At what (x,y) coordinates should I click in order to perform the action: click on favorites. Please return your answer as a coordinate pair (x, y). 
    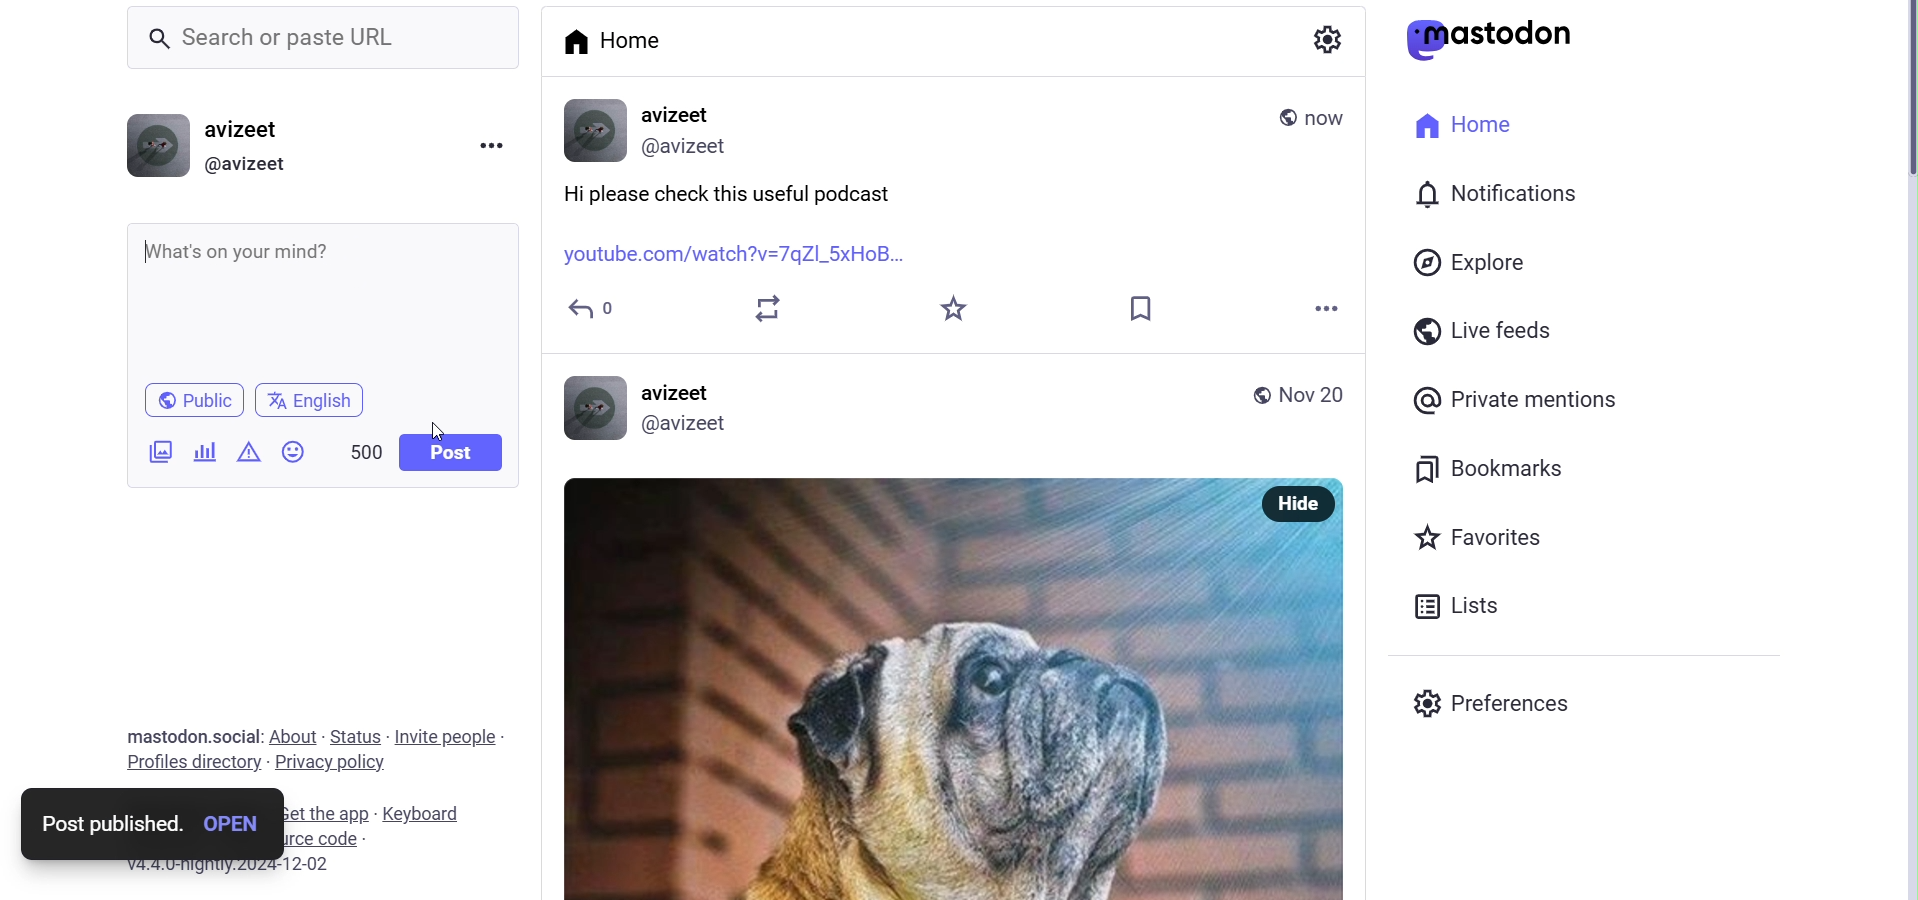
    Looking at the image, I should click on (1485, 537).